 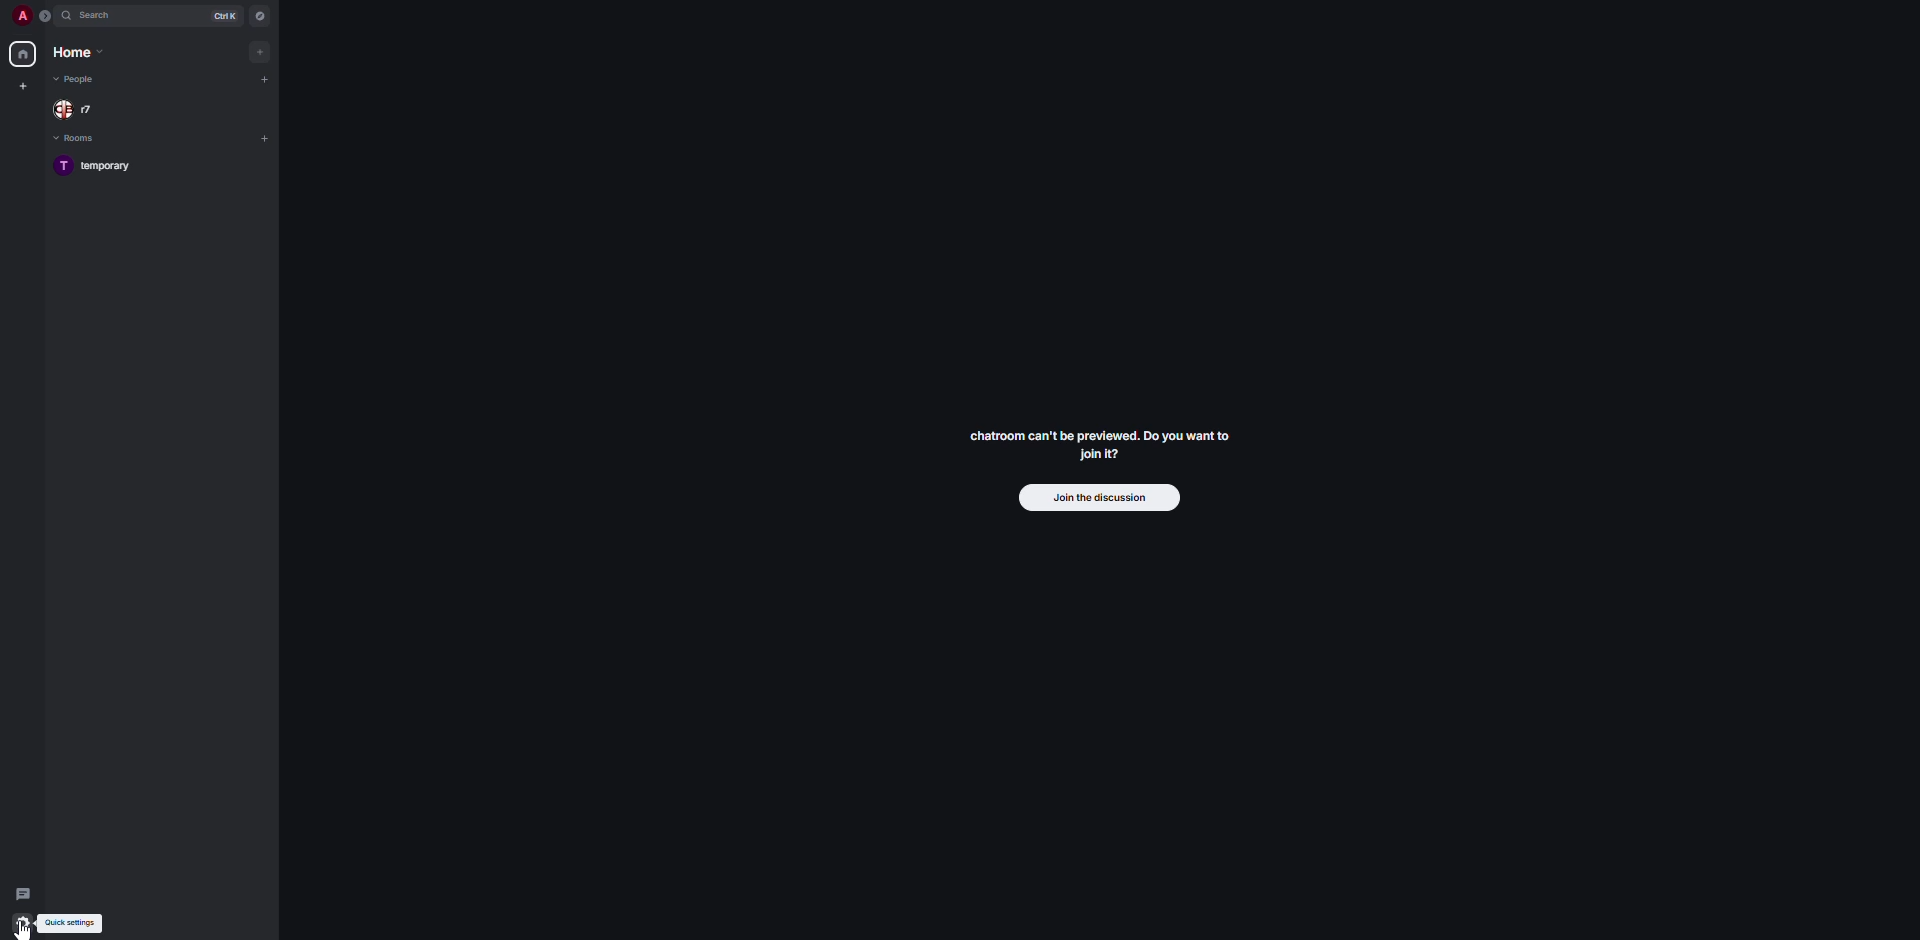 What do you see at coordinates (79, 54) in the screenshot?
I see `home` at bounding box center [79, 54].